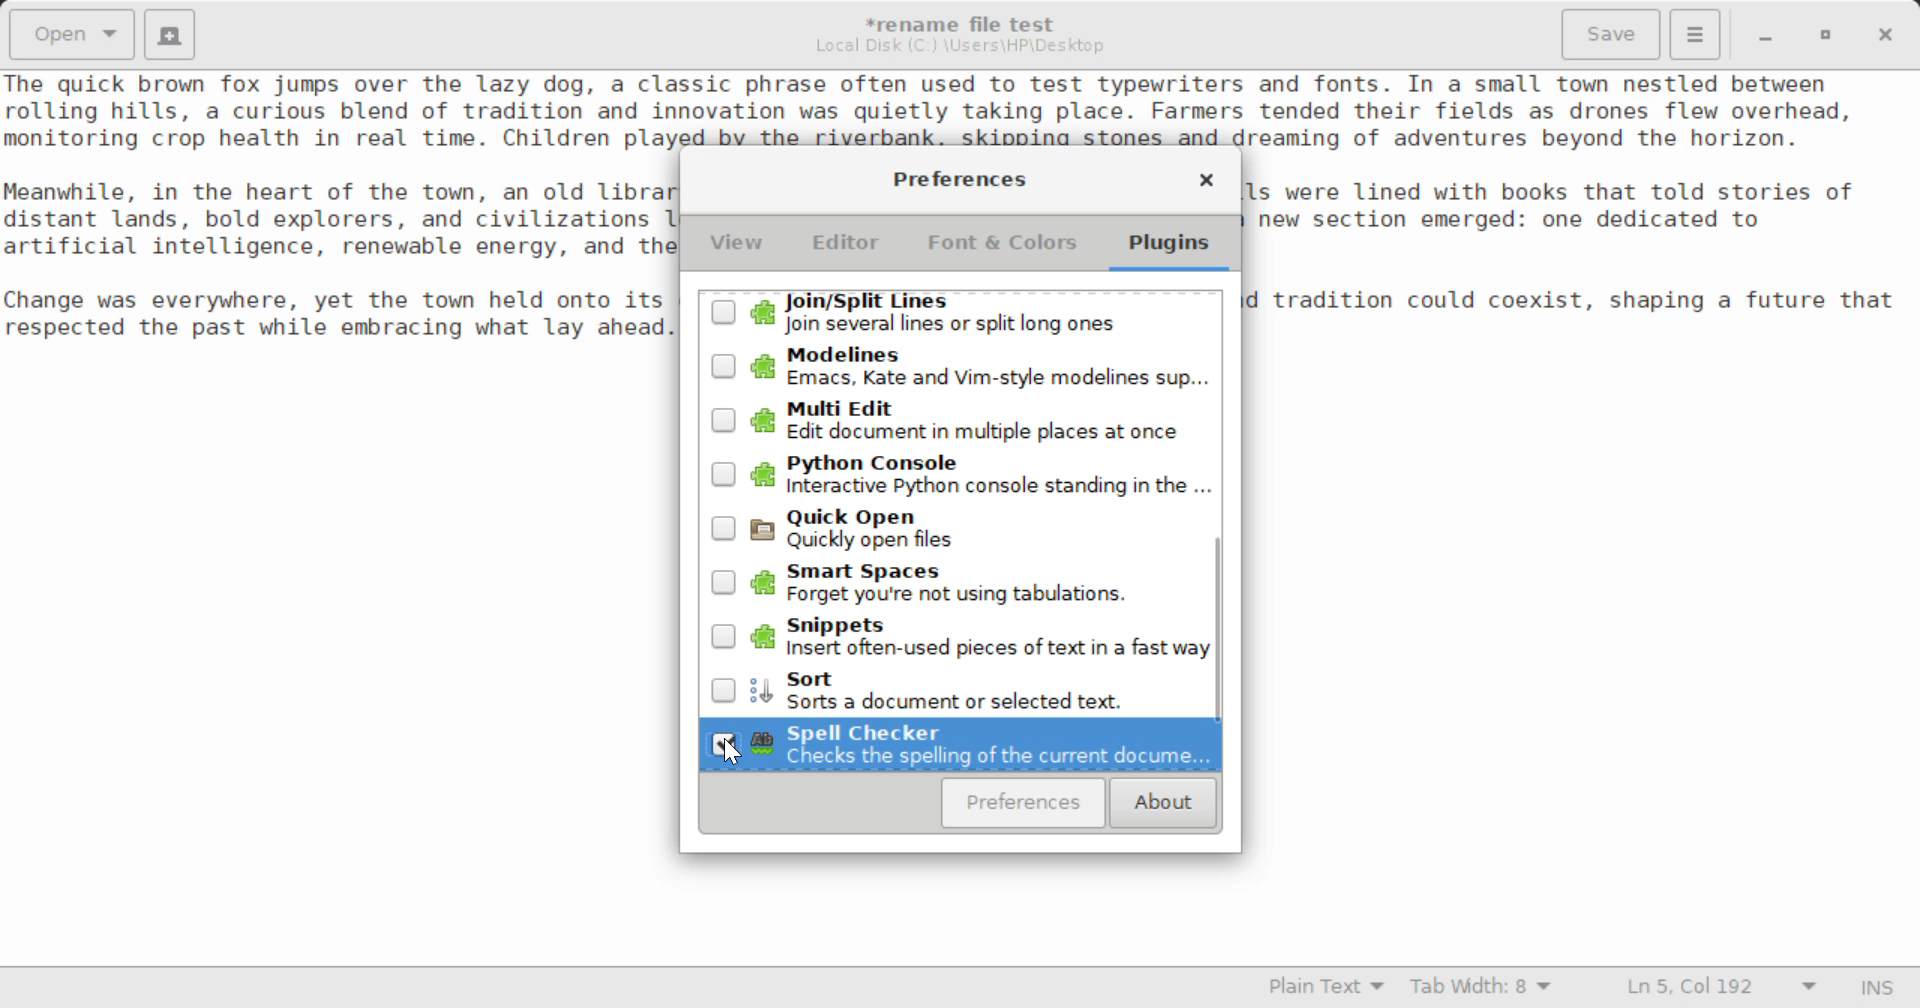 The width and height of the screenshot is (1920, 1008). What do you see at coordinates (850, 248) in the screenshot?
I see `Editor Tab` at bounding box center [850, 248].